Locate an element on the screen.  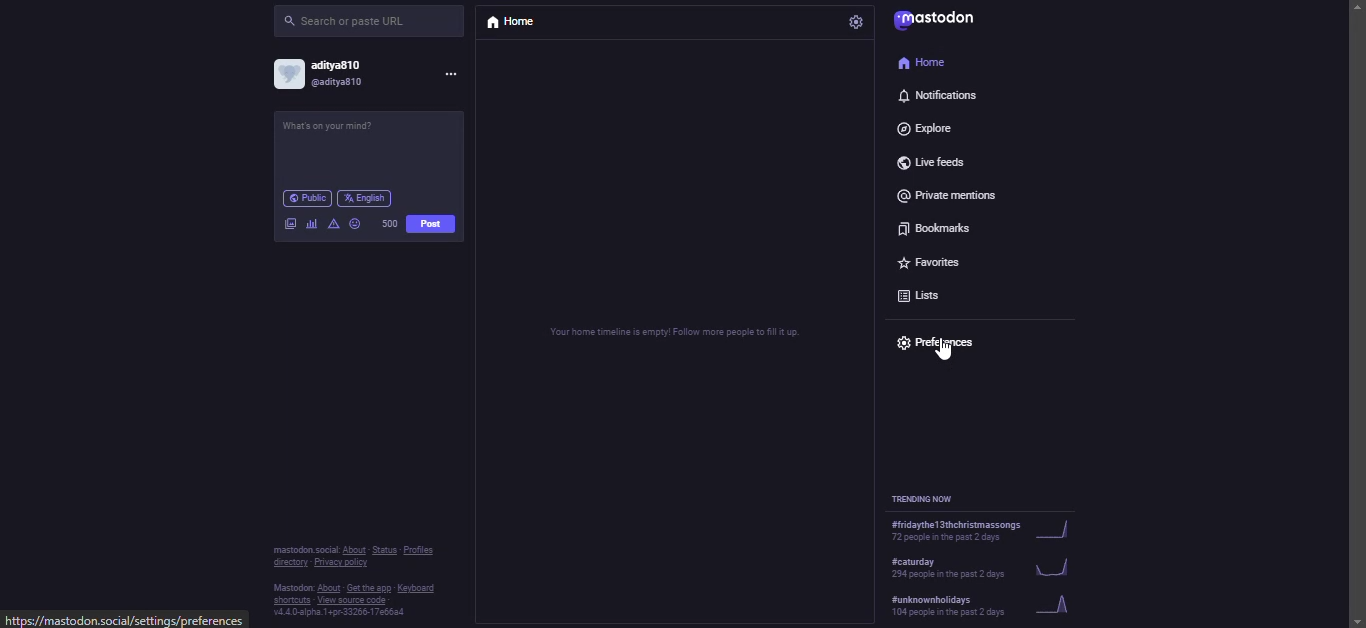
polls is located at coordinates (311, 223).